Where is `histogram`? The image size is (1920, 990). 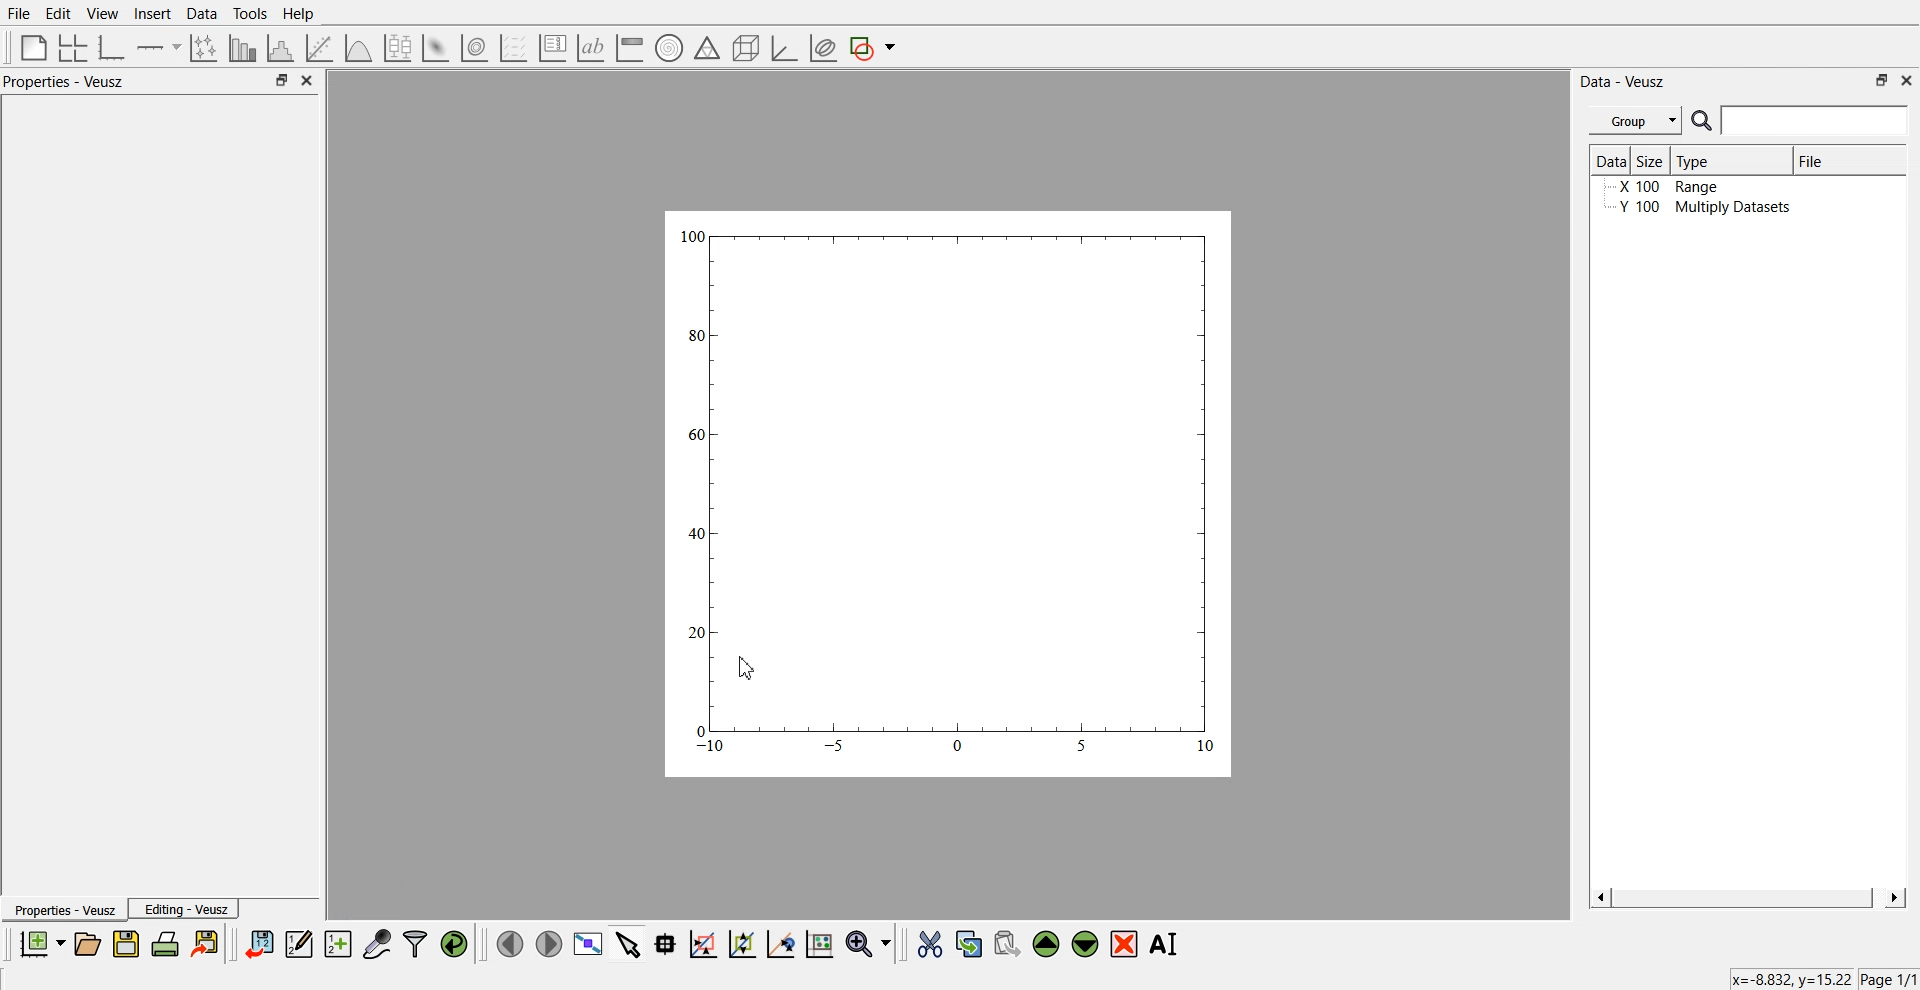 histogram is located at coordinates (284, 47).